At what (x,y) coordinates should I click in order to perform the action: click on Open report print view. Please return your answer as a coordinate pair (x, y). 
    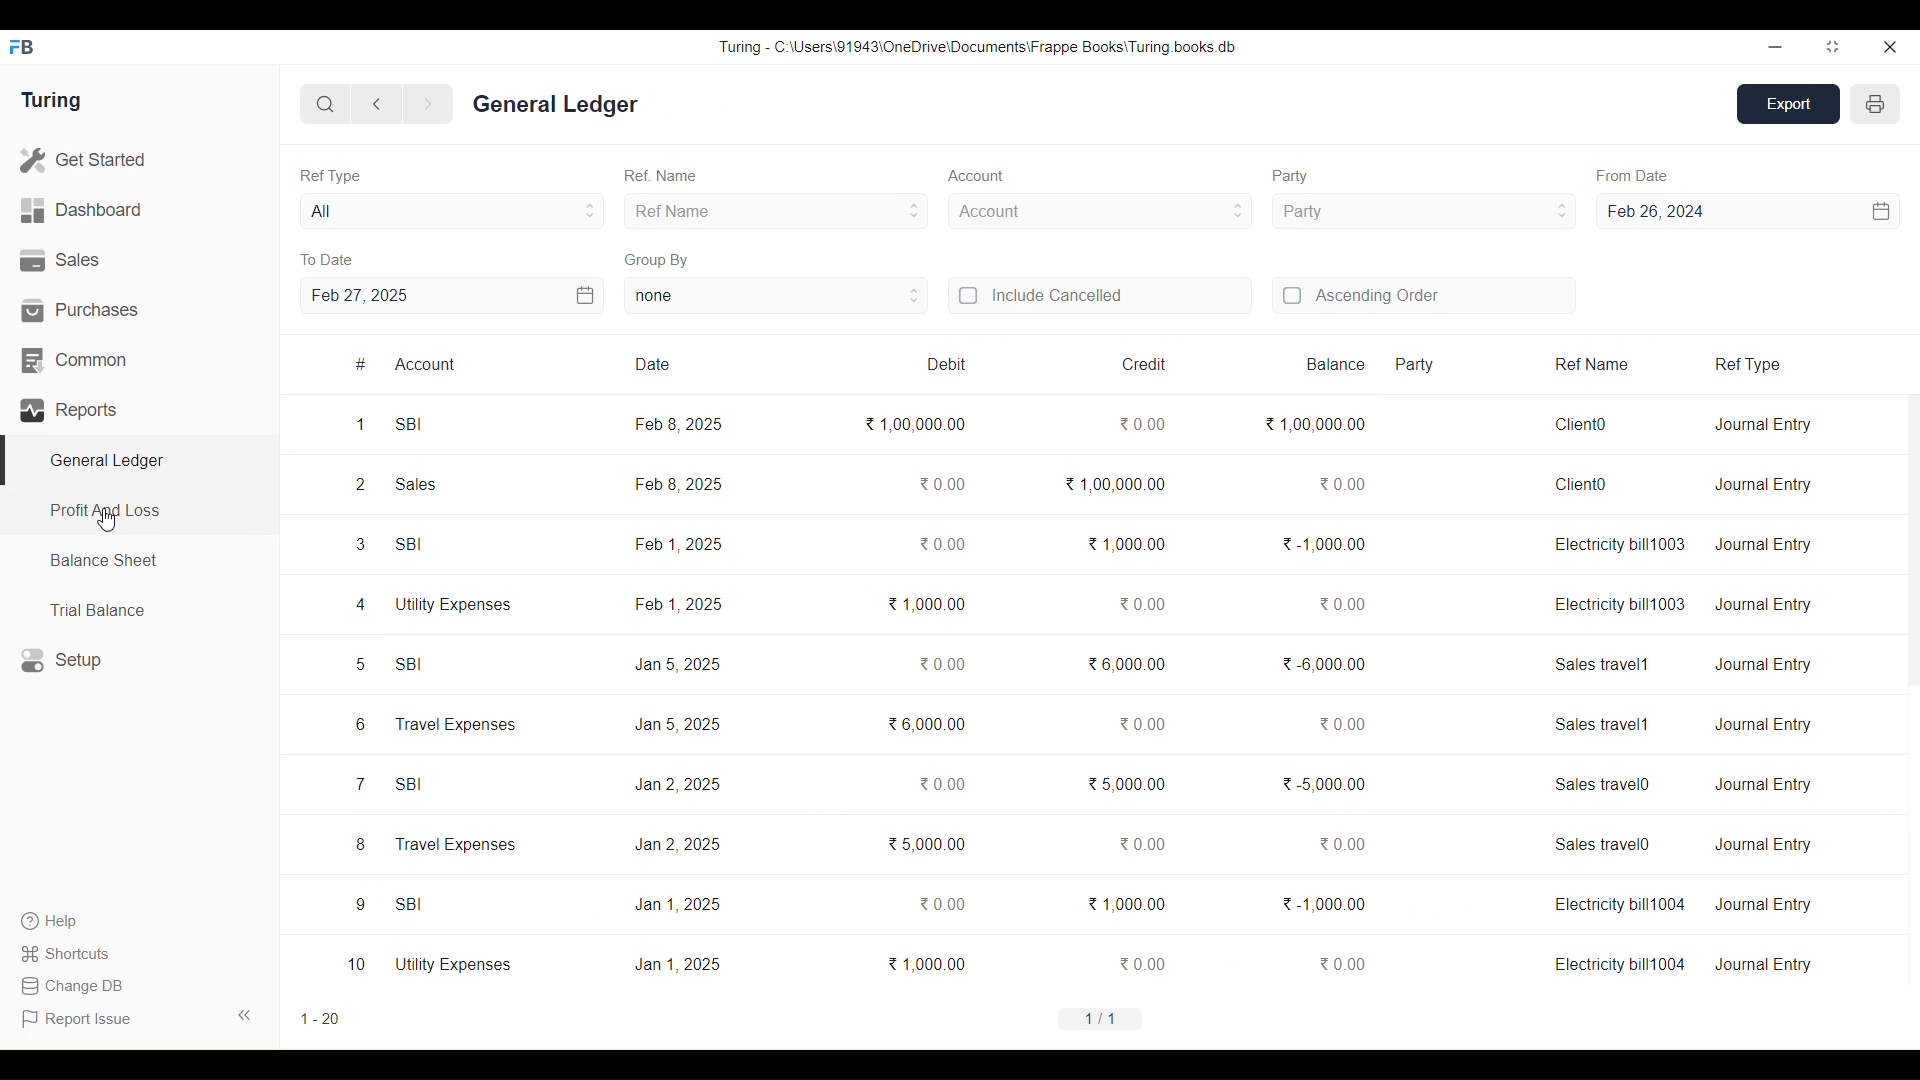
    Looking at the image, I should click on (1875, 104).